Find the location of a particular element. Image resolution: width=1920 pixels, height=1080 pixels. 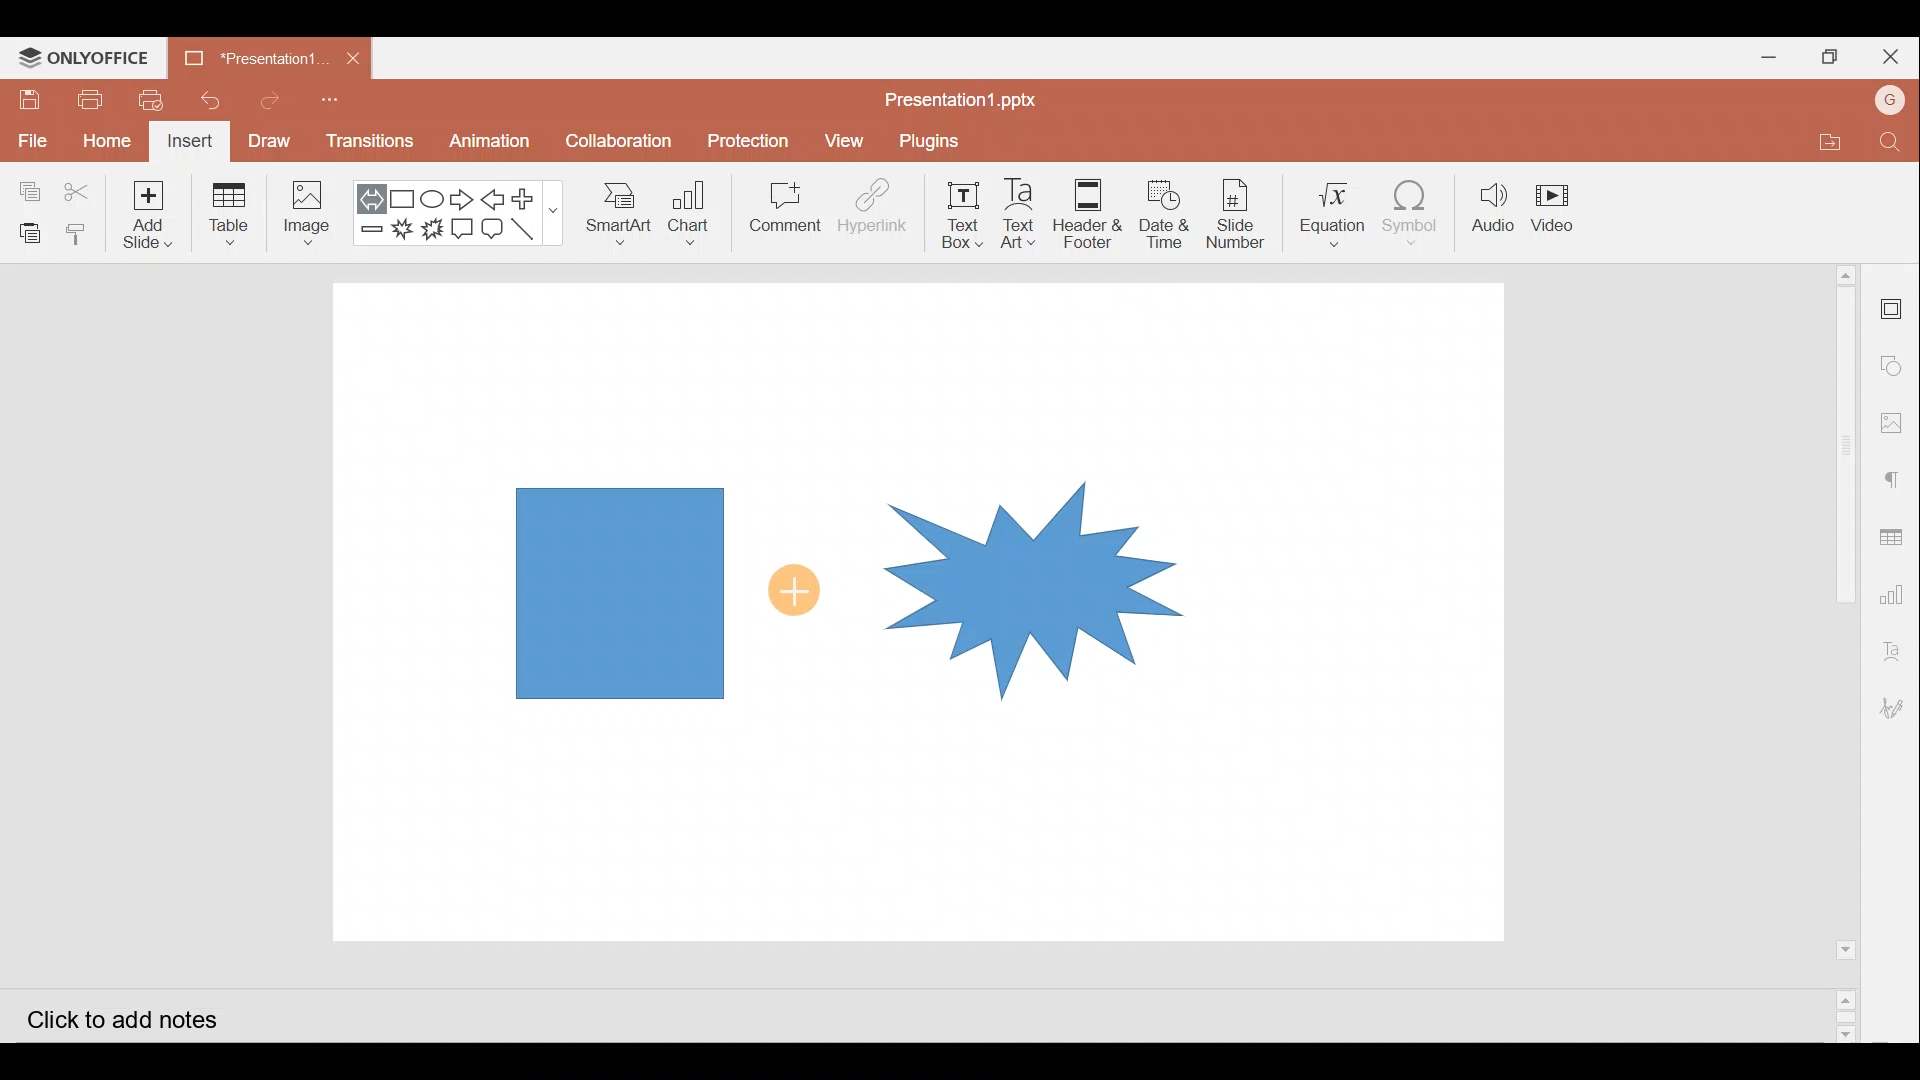

ONLYOFFICE is located at coordinates (83, 58).